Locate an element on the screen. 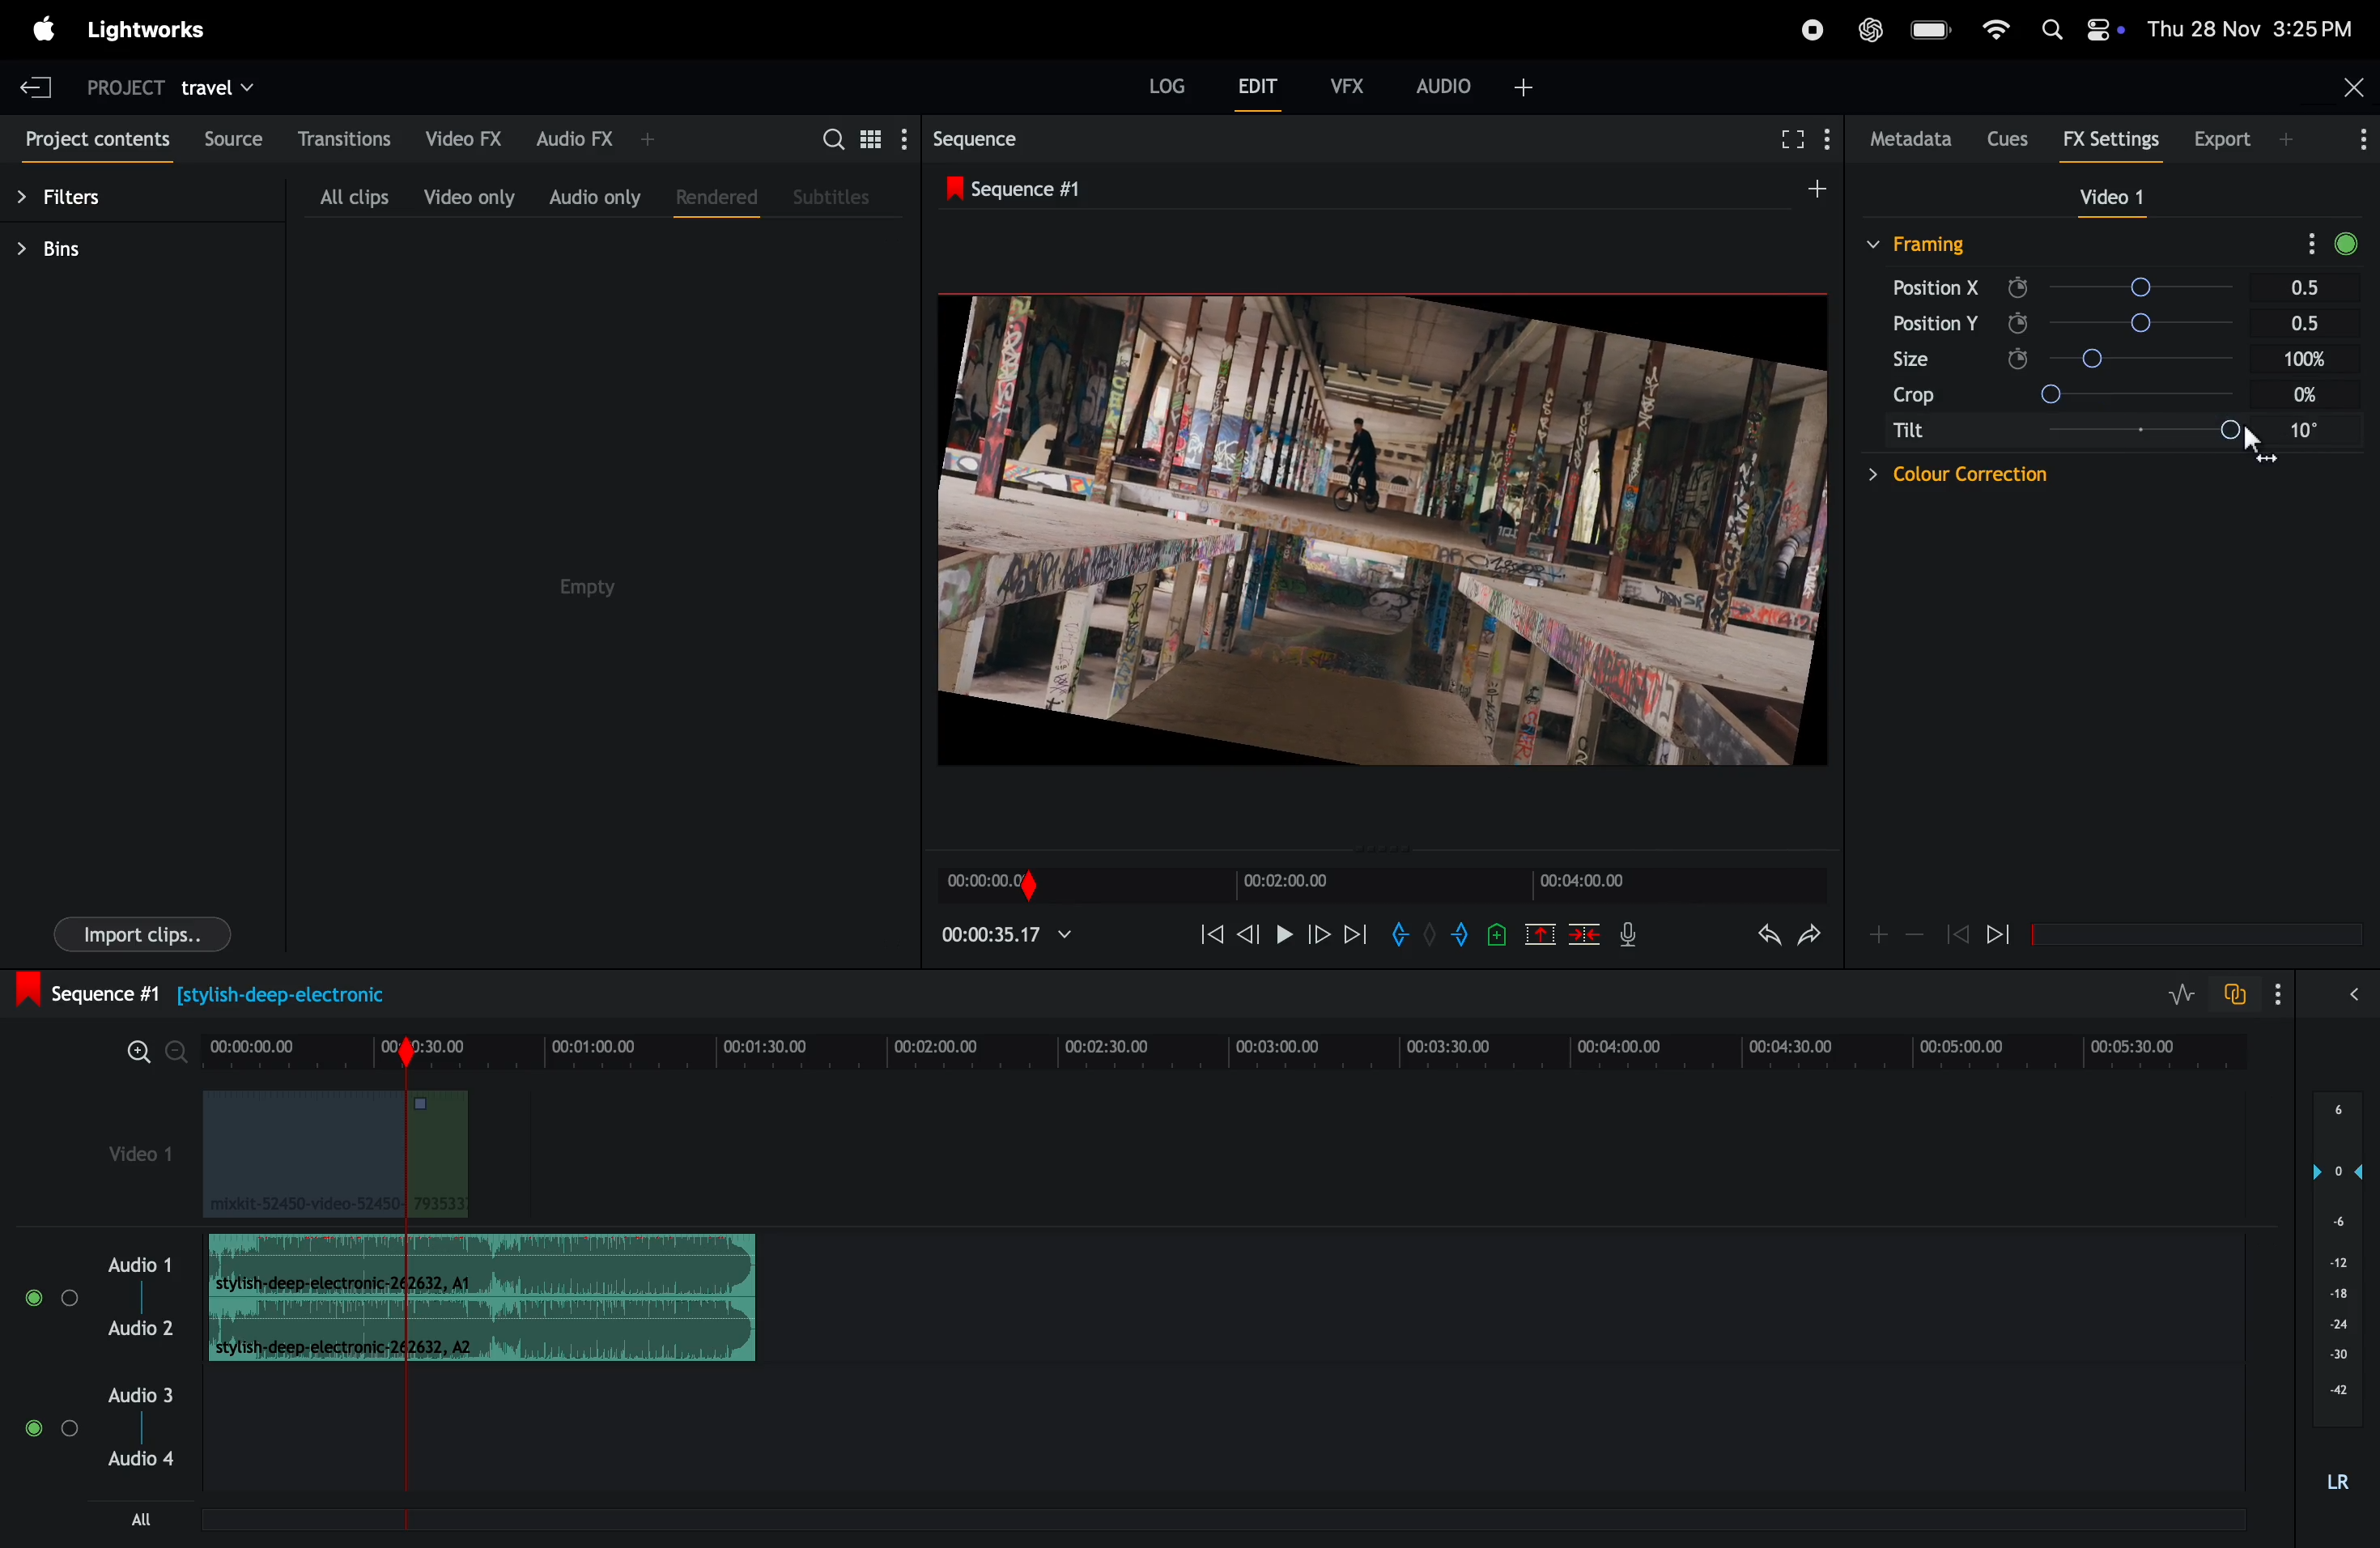  empty is located at coordinates (584, 583).